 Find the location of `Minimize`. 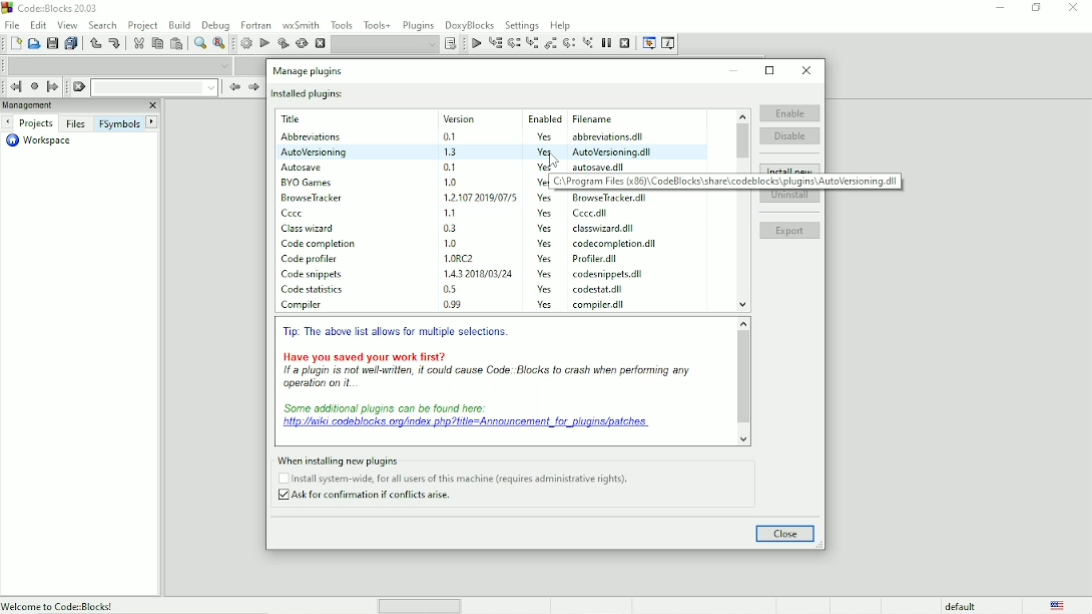

Minimize is located at coordinates (999, 8).